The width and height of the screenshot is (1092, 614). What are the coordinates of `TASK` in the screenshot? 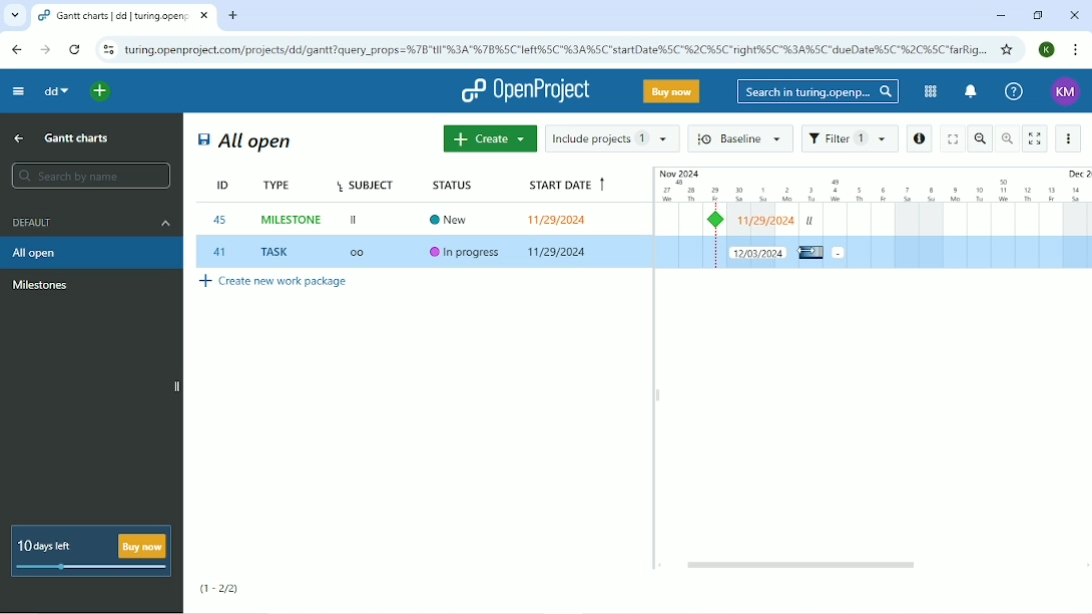 It's located at (278, 252).